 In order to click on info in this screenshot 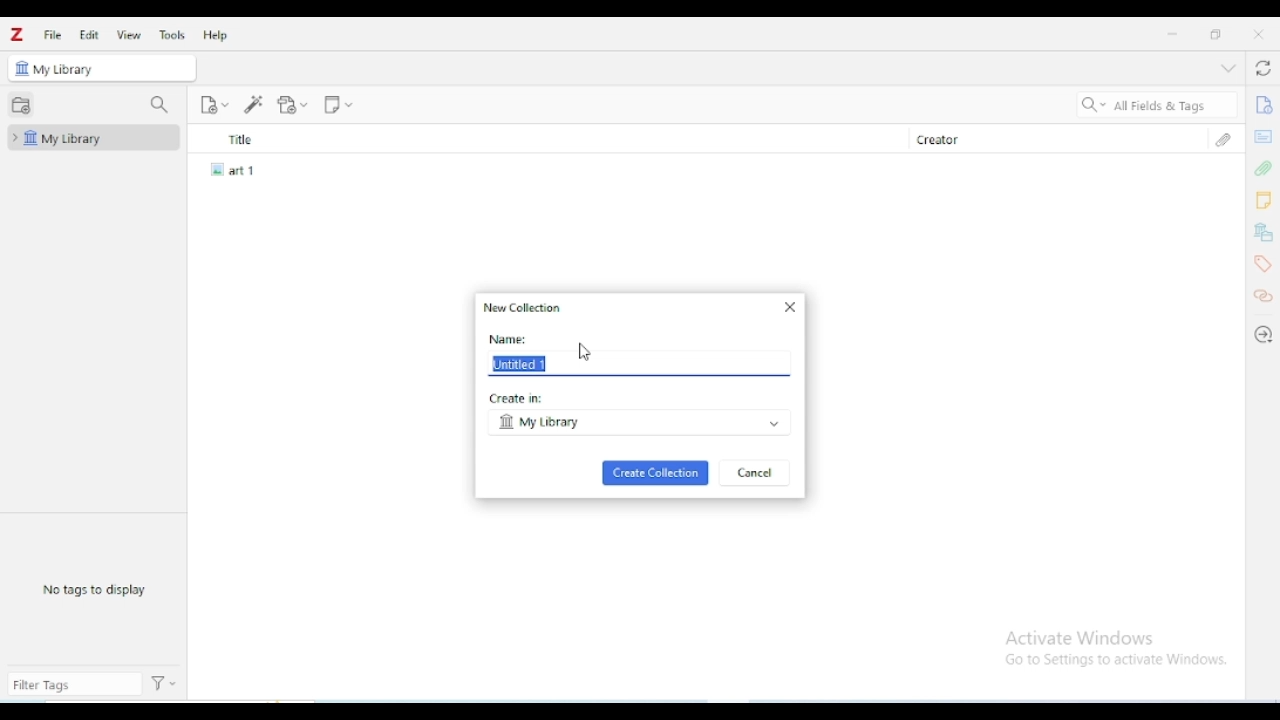, I will do `click(1263, 105)`.